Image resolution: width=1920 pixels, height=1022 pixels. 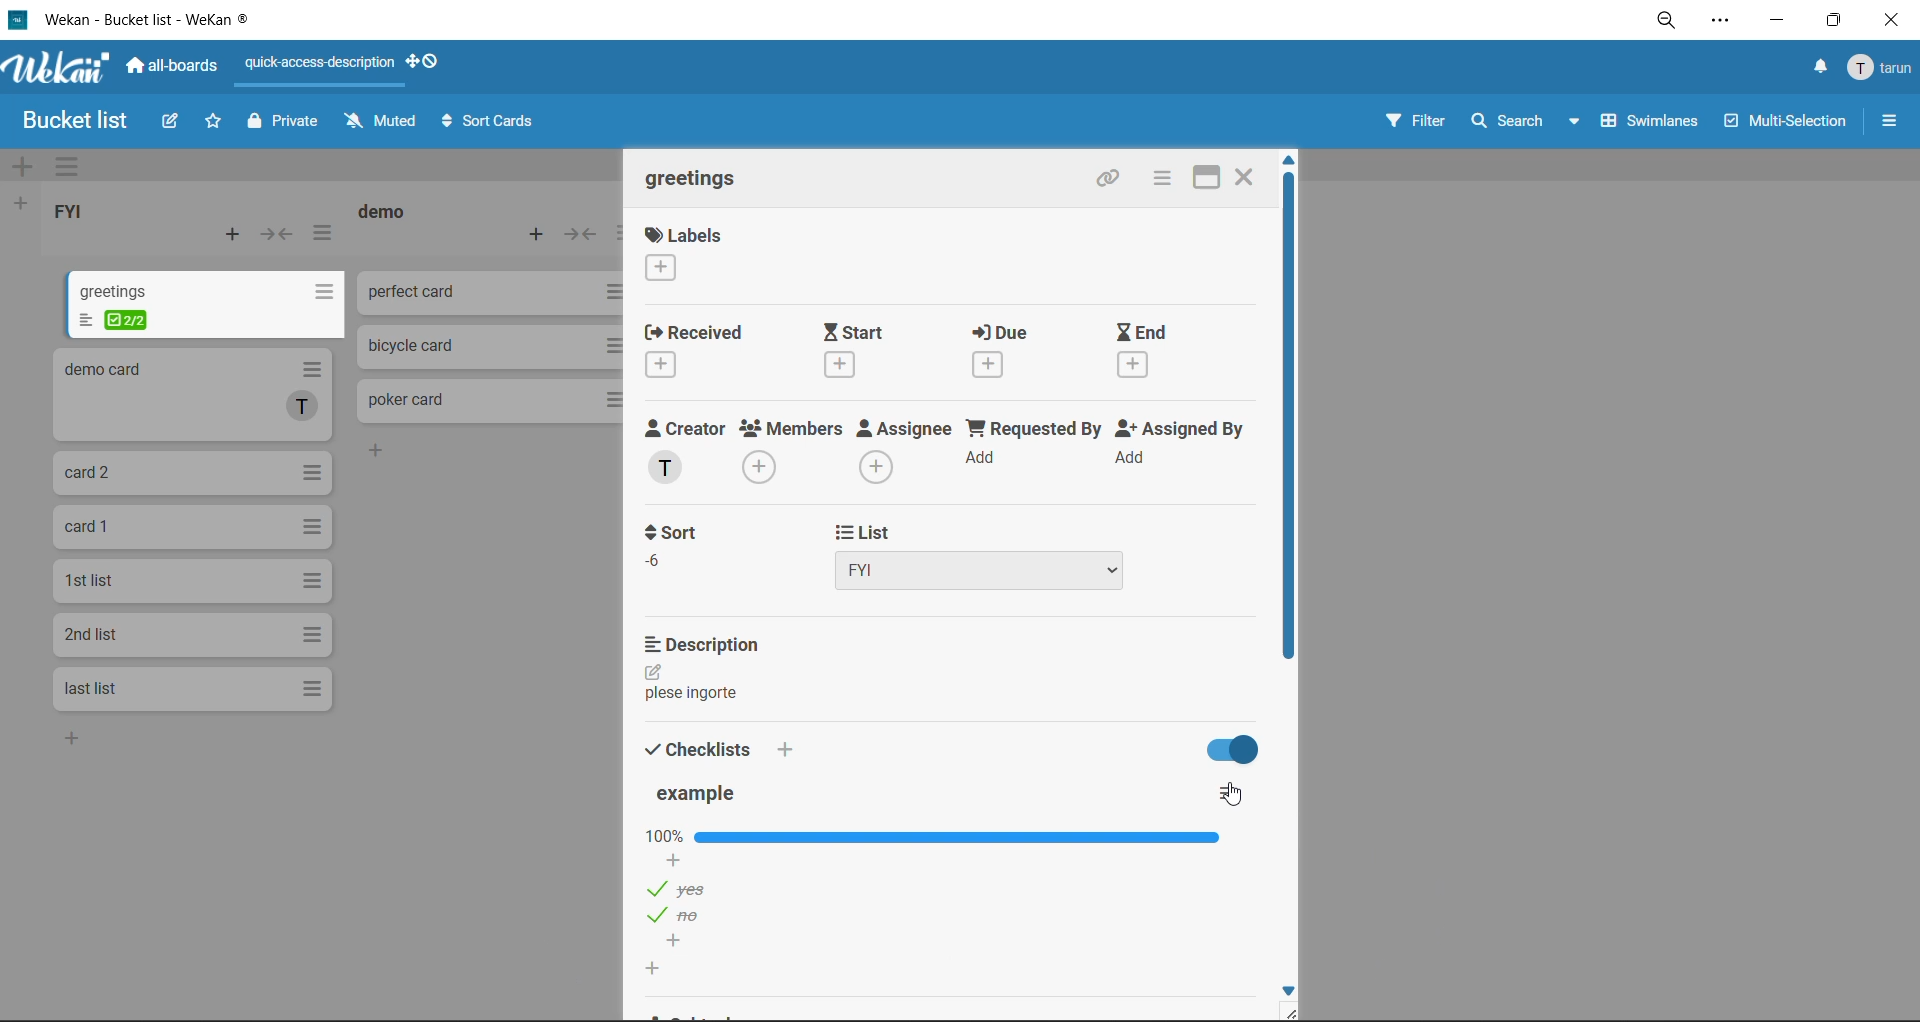 I want to click on sidebar, so click(x=1885, y=123).